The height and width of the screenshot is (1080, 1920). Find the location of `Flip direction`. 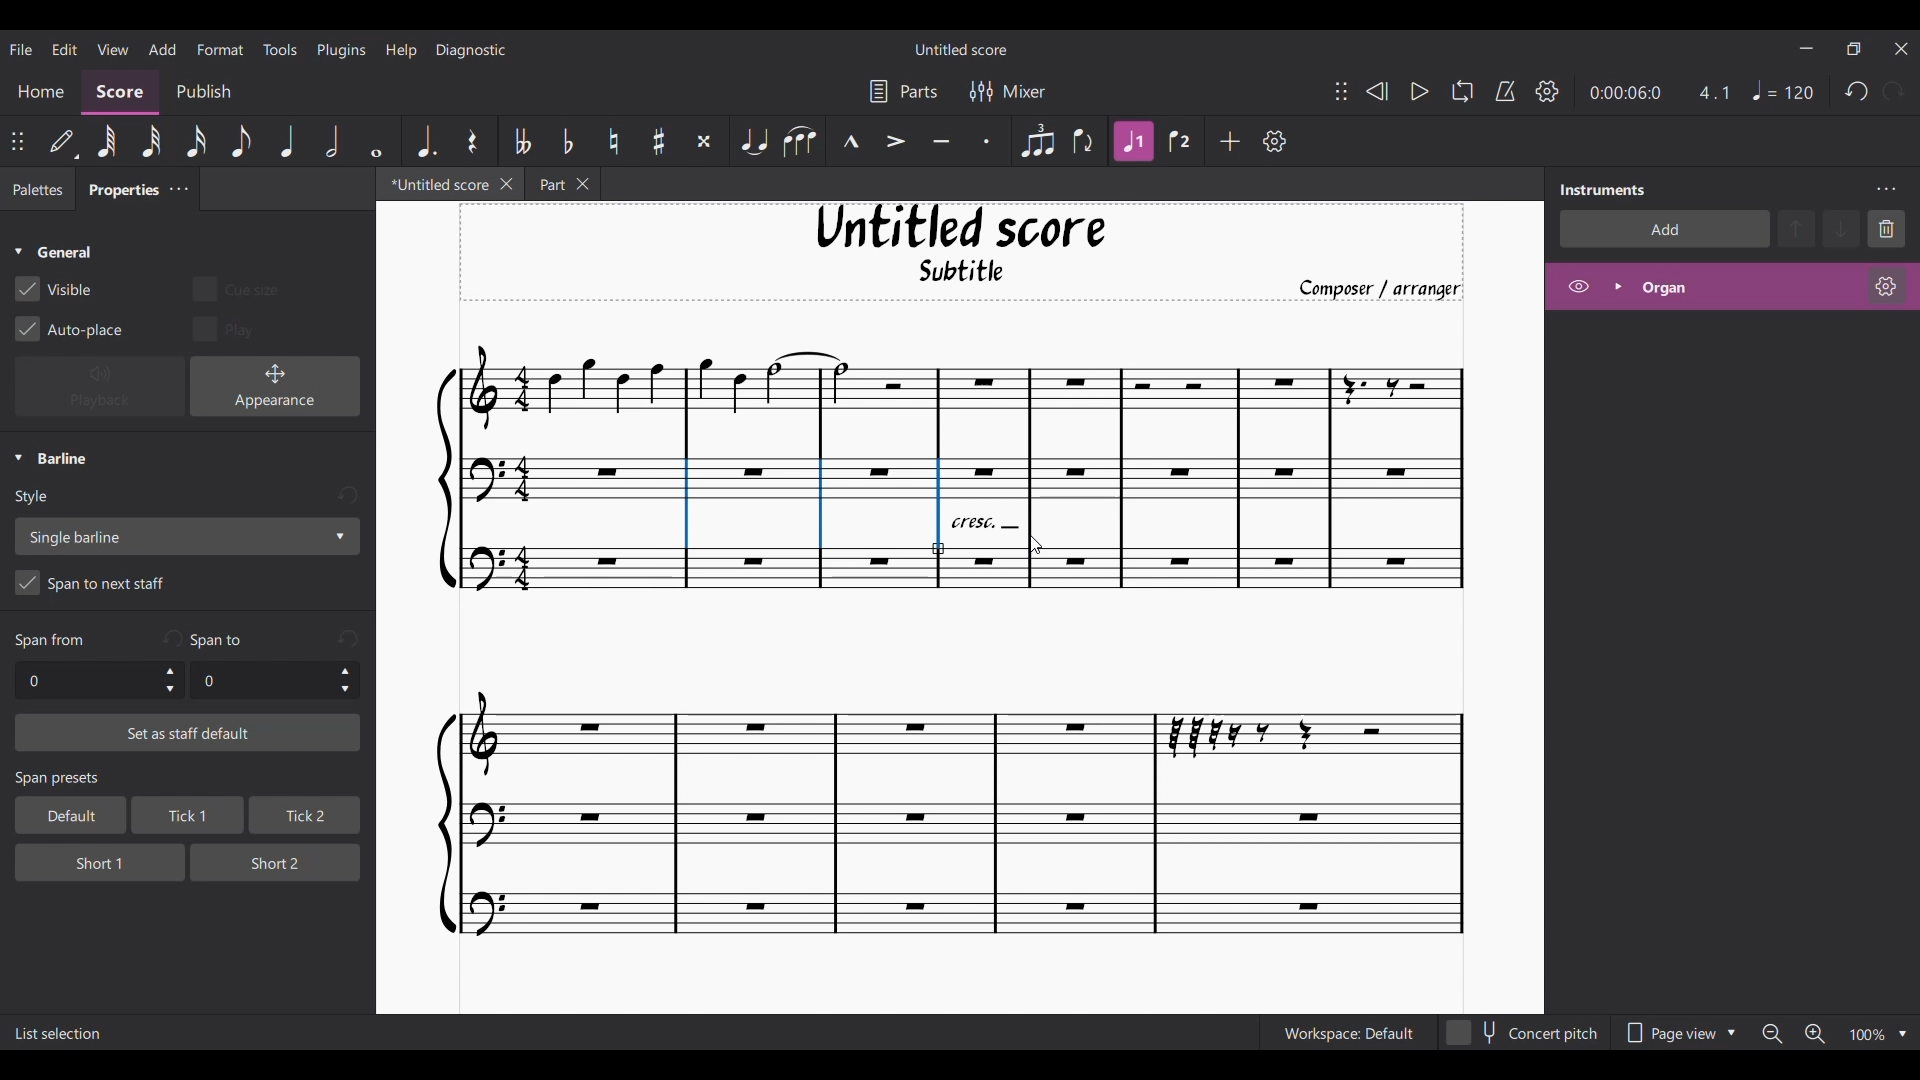

Flip direction is located at coordinates (1085, 141).